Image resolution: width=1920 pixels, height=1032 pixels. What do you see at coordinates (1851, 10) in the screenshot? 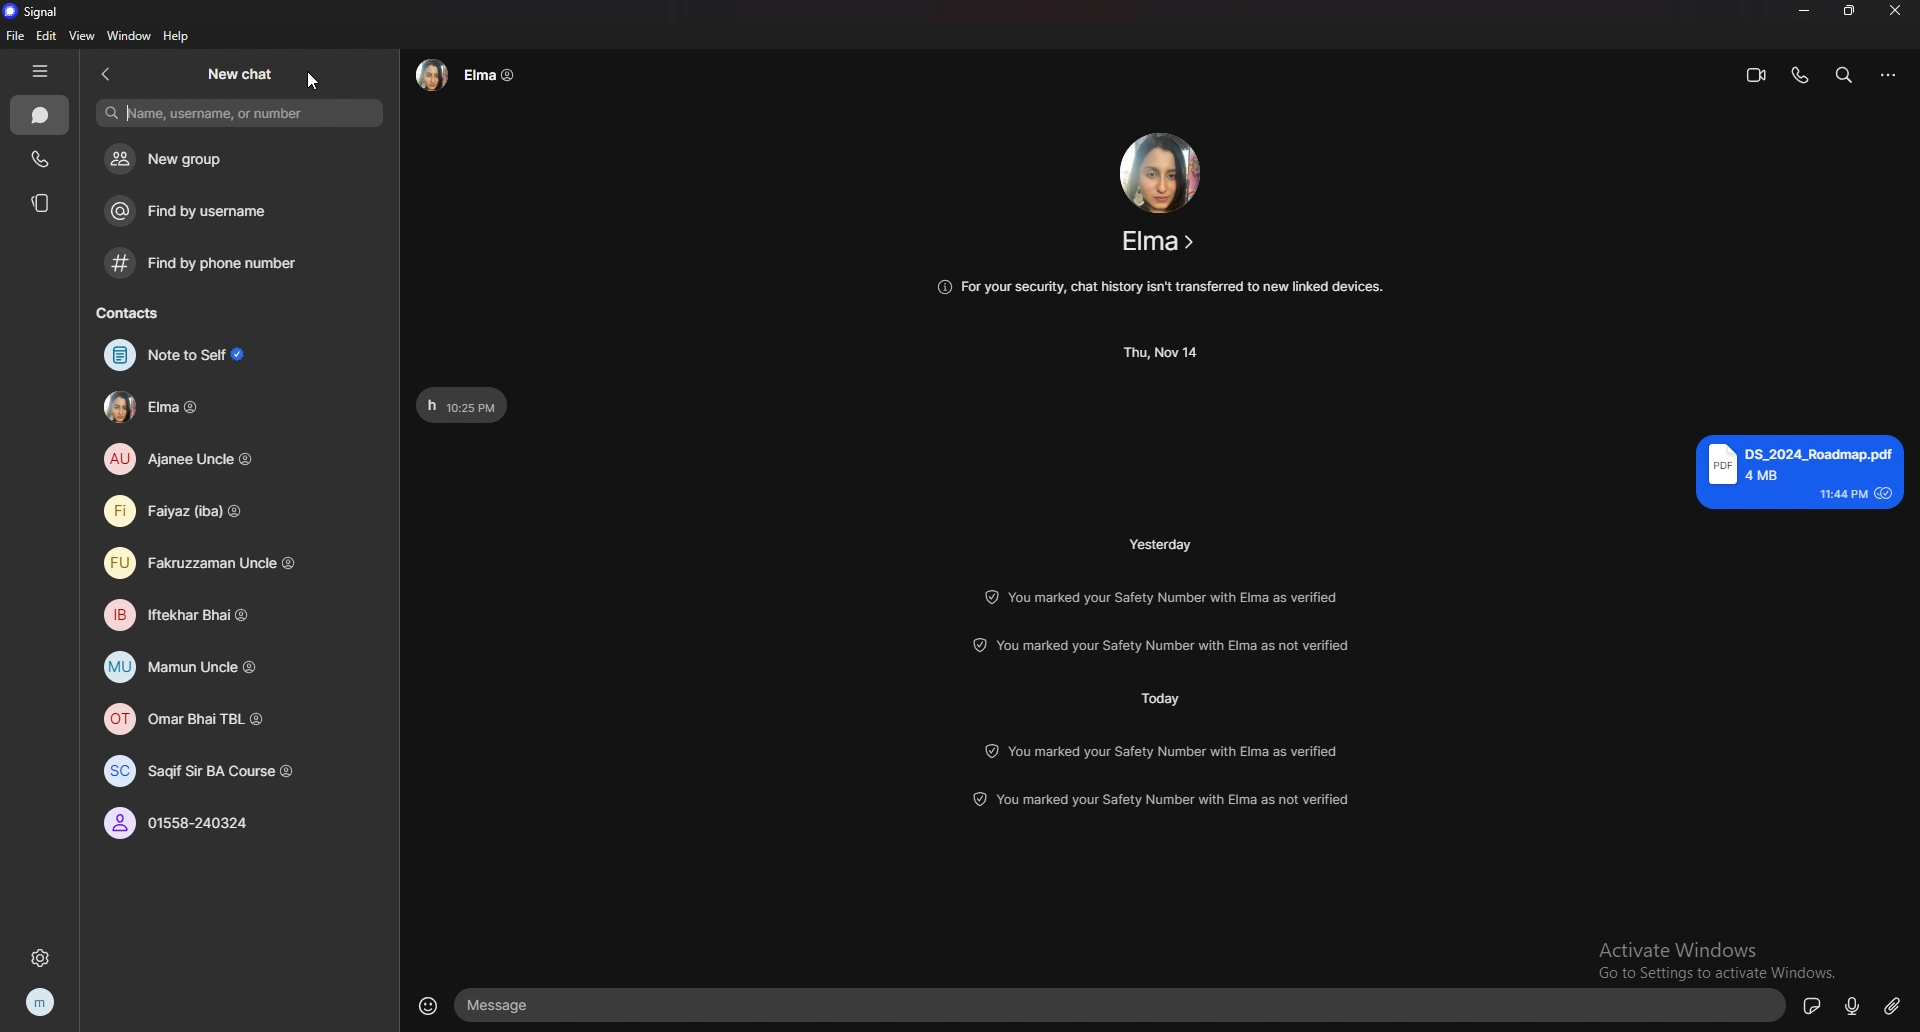
I see `resize` at bounding box center [1851, 10].